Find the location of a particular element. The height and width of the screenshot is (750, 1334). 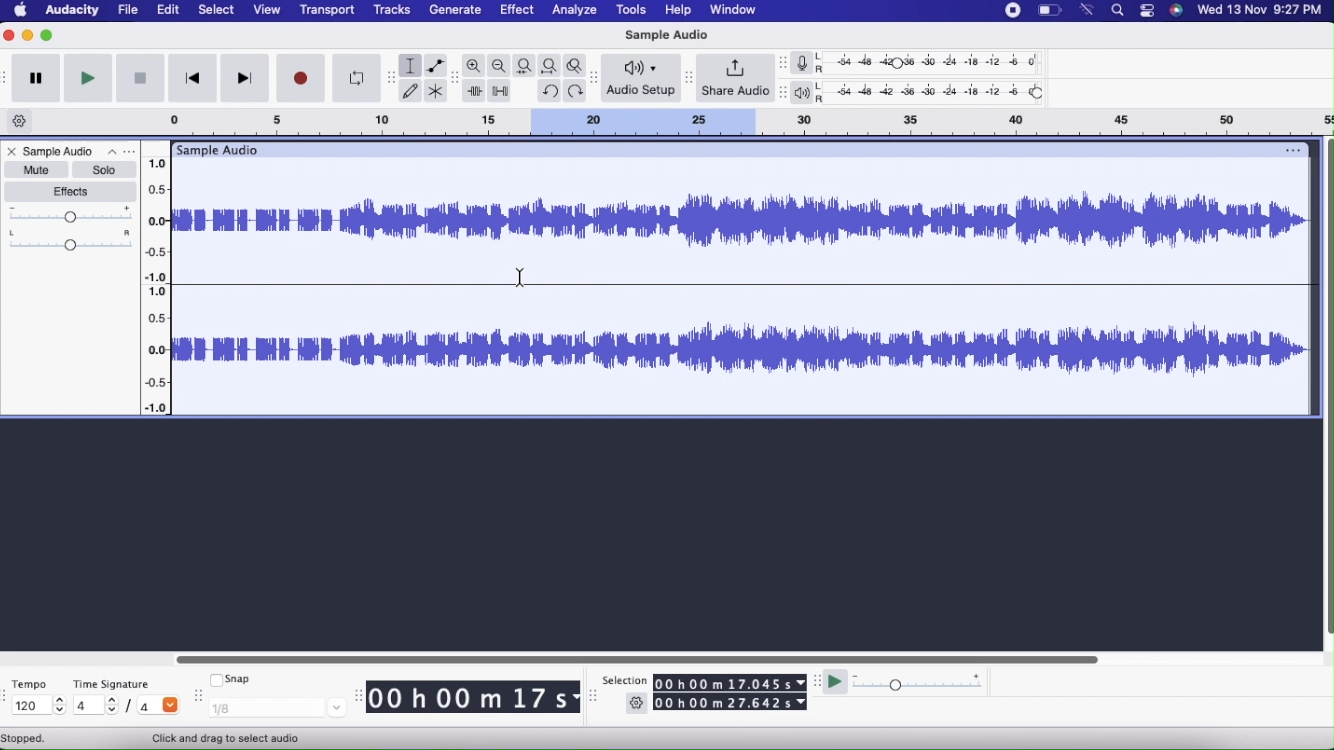

Playback meter is located at coordinates (806, 94).